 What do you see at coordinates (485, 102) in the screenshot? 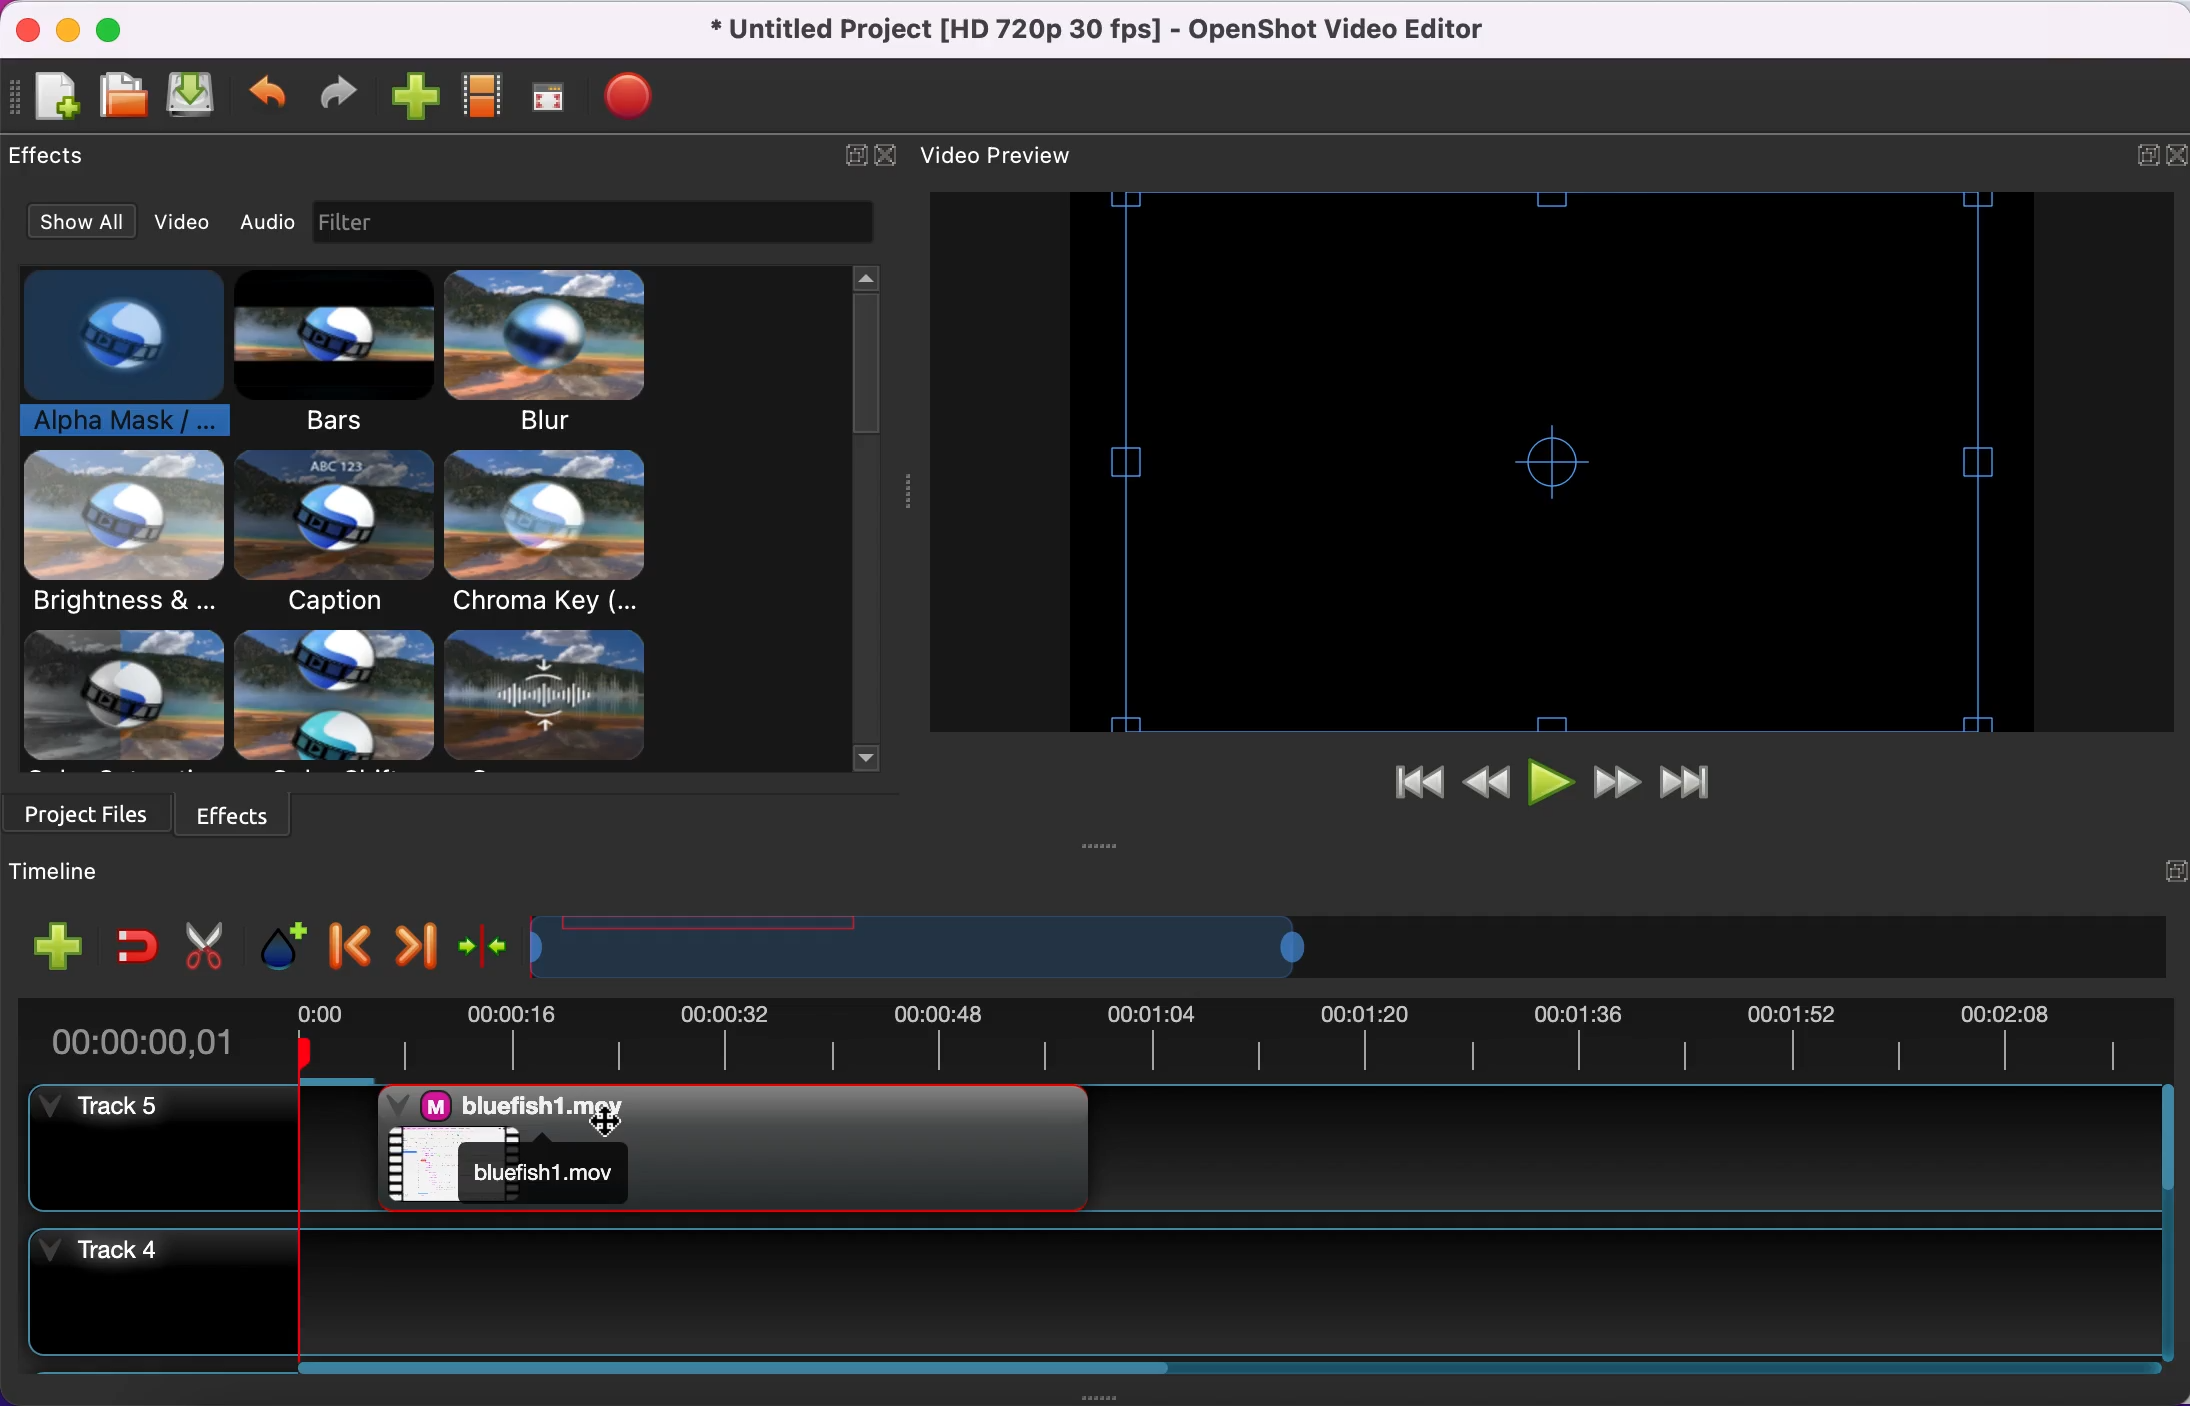
I see `choose profiles` at bounding box center [485, 102].